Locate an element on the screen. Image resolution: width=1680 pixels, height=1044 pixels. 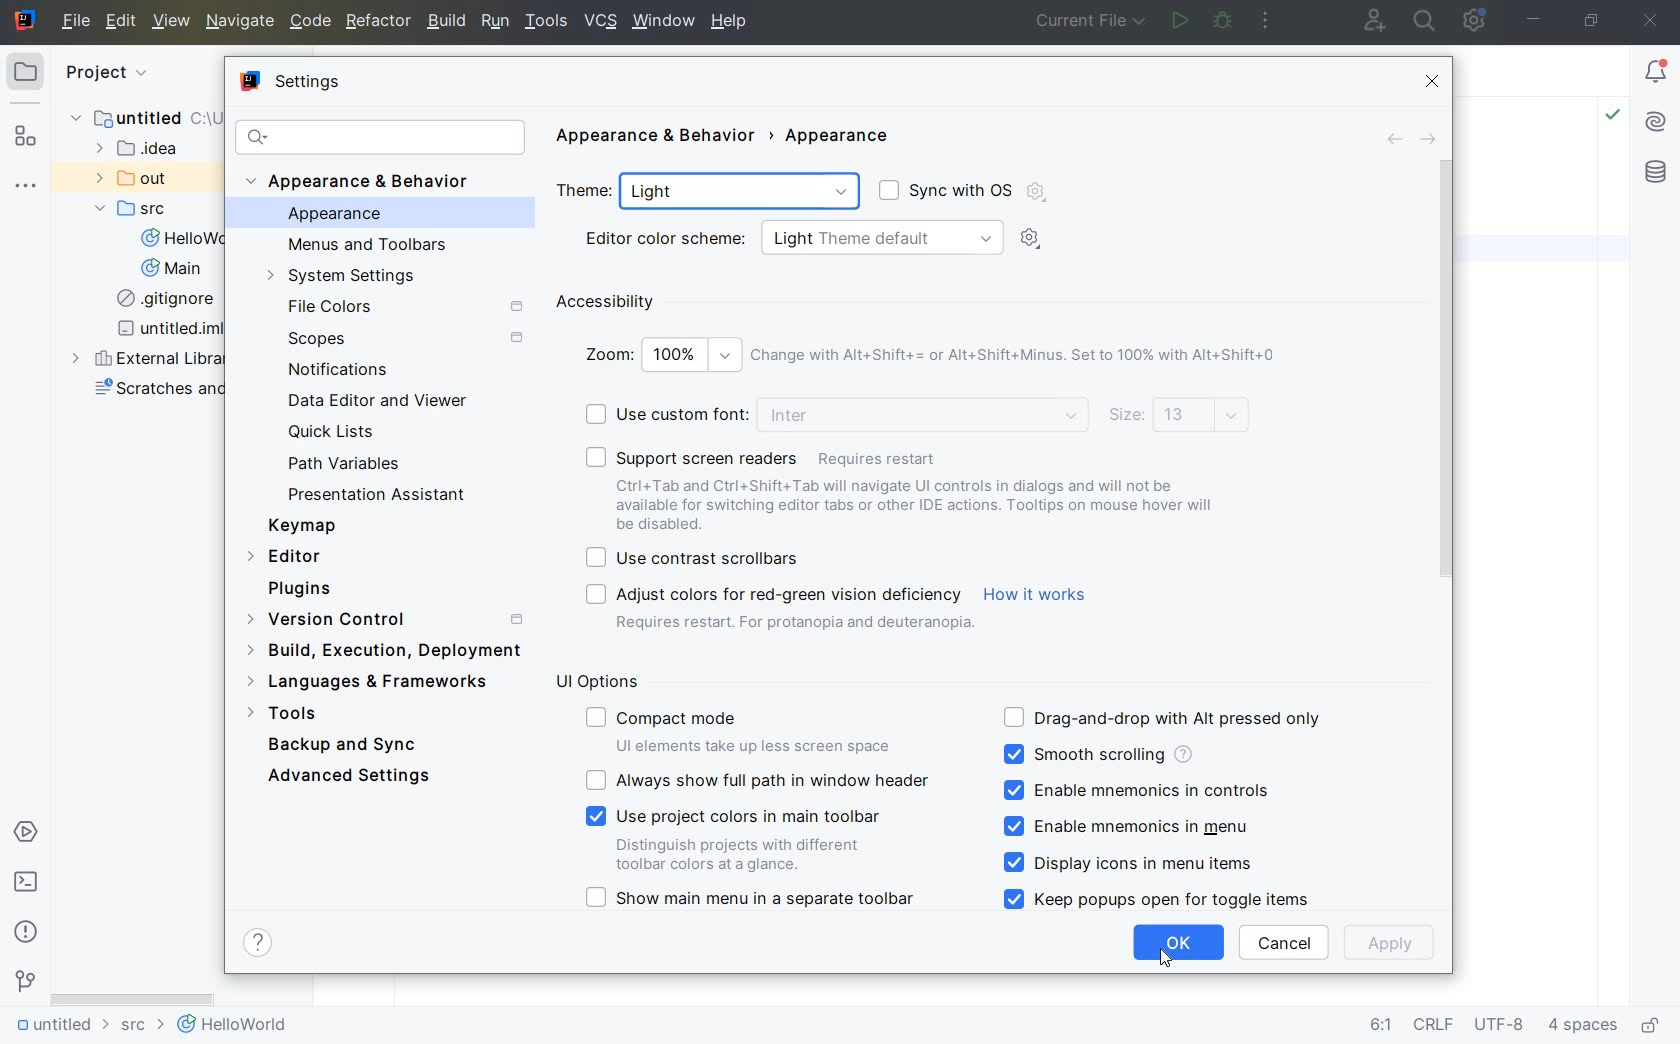
close is located at coordinates (1436, 82).